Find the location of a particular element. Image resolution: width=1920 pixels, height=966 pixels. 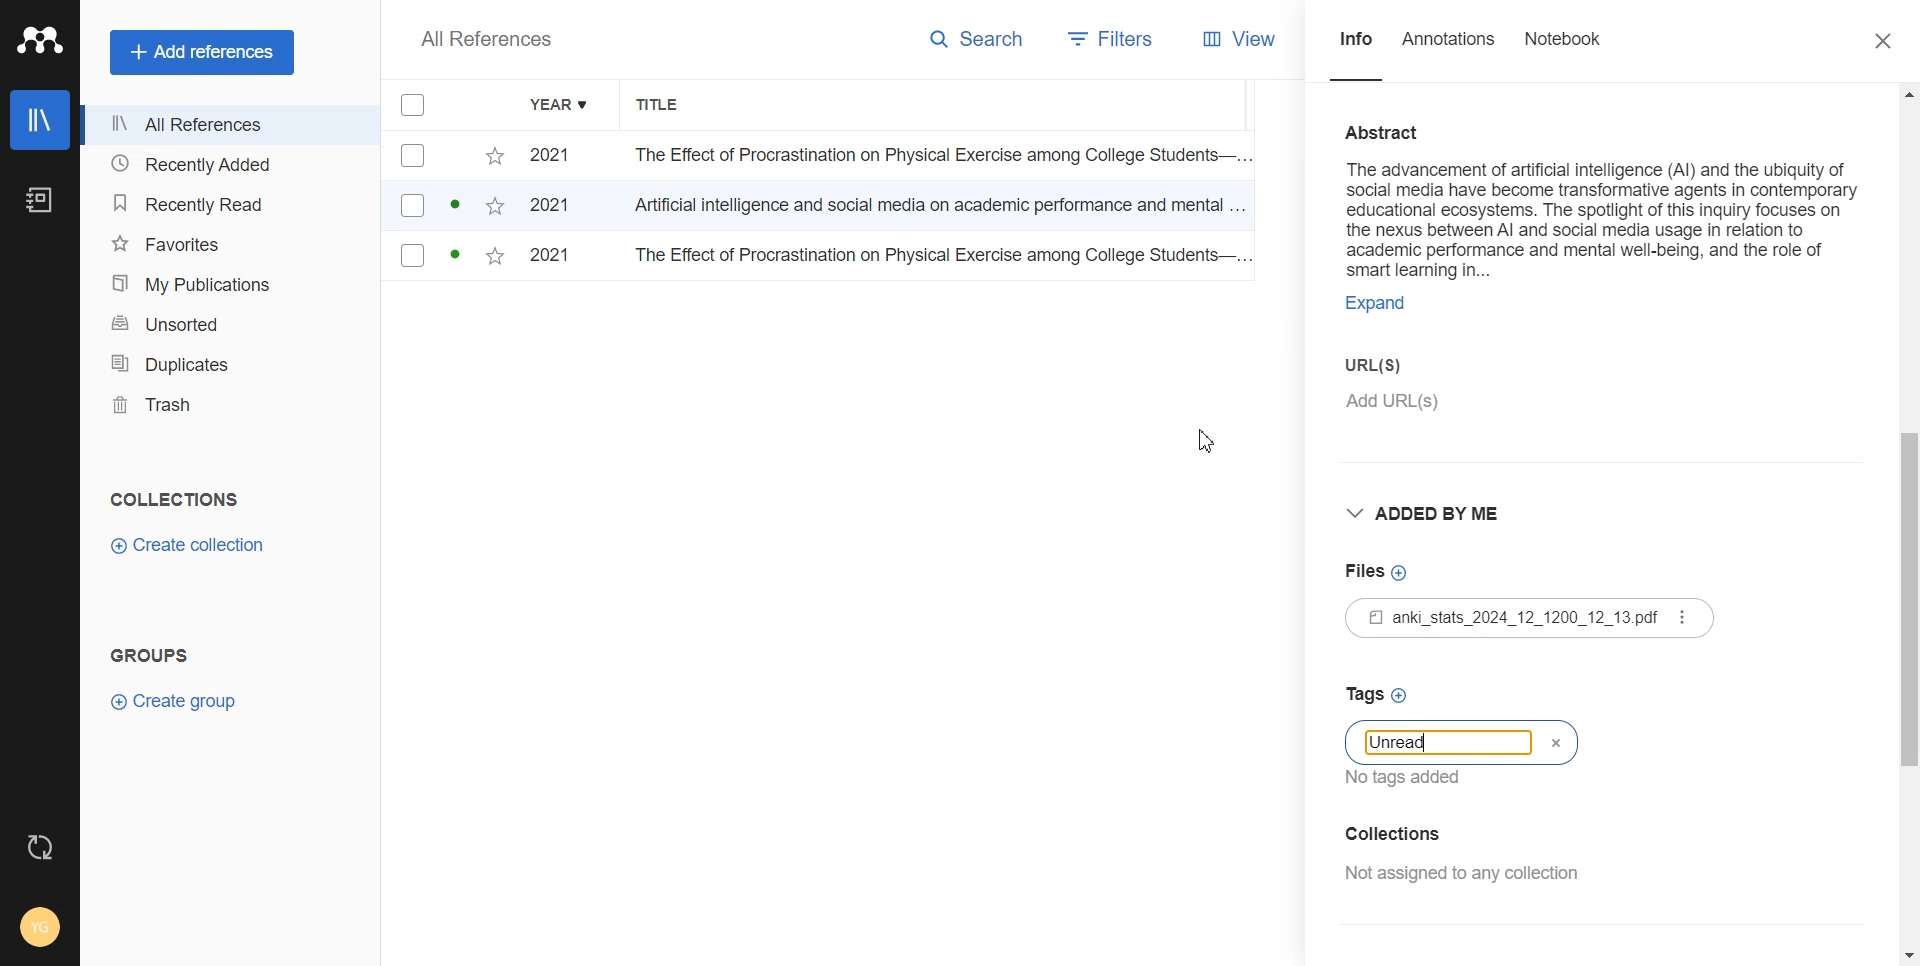

View is located at coordinates (1249, 40).